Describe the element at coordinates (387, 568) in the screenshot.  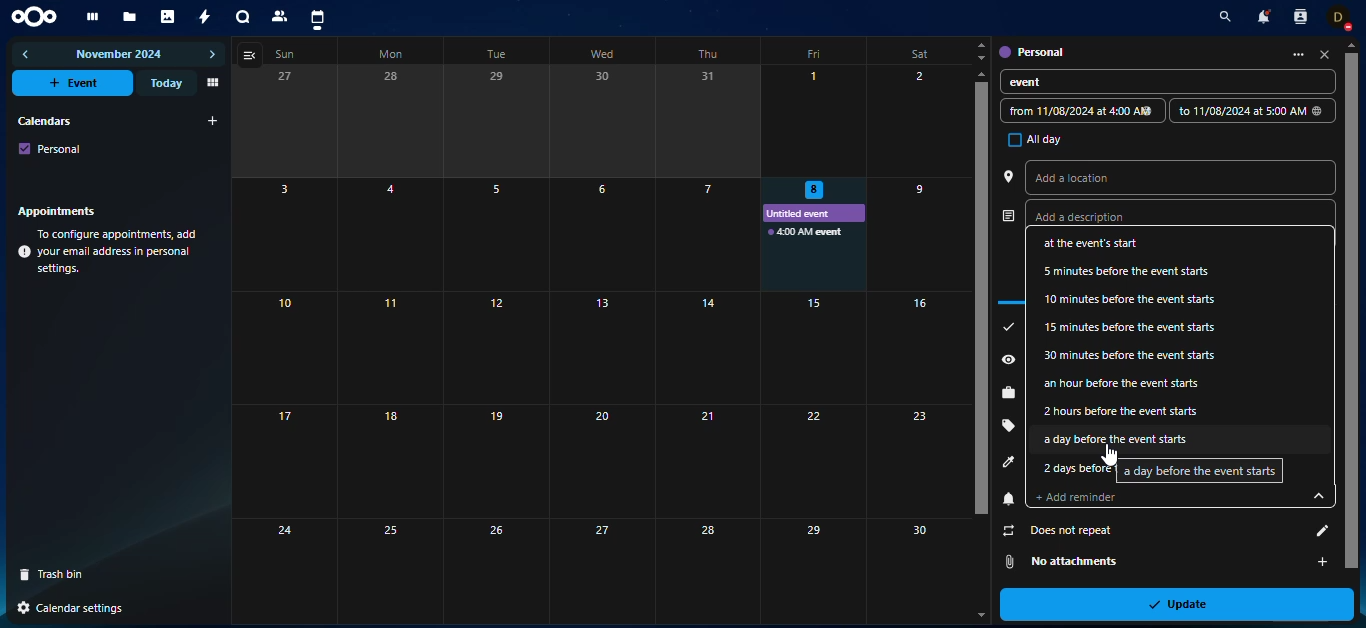
I see `25` at that location.